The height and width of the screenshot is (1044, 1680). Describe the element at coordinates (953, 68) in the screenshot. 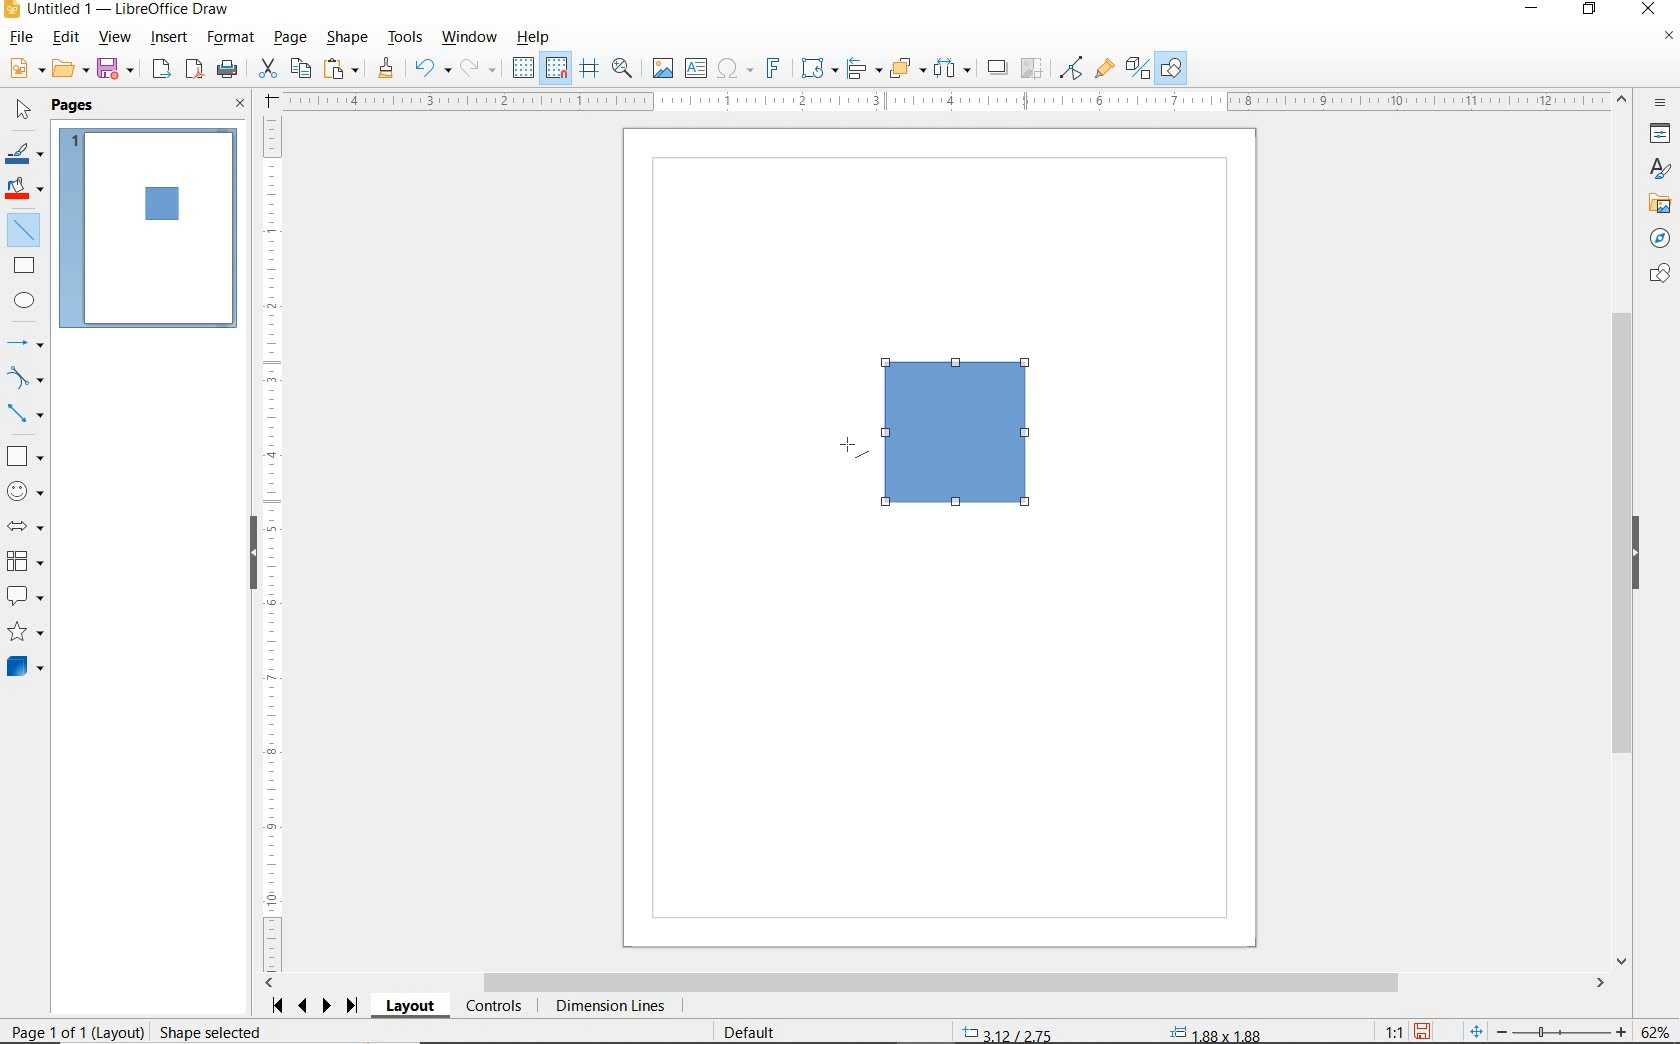

I see `SELECT AT LEAST THREE OBJECTS TO DISTRIBUTE` at that location.